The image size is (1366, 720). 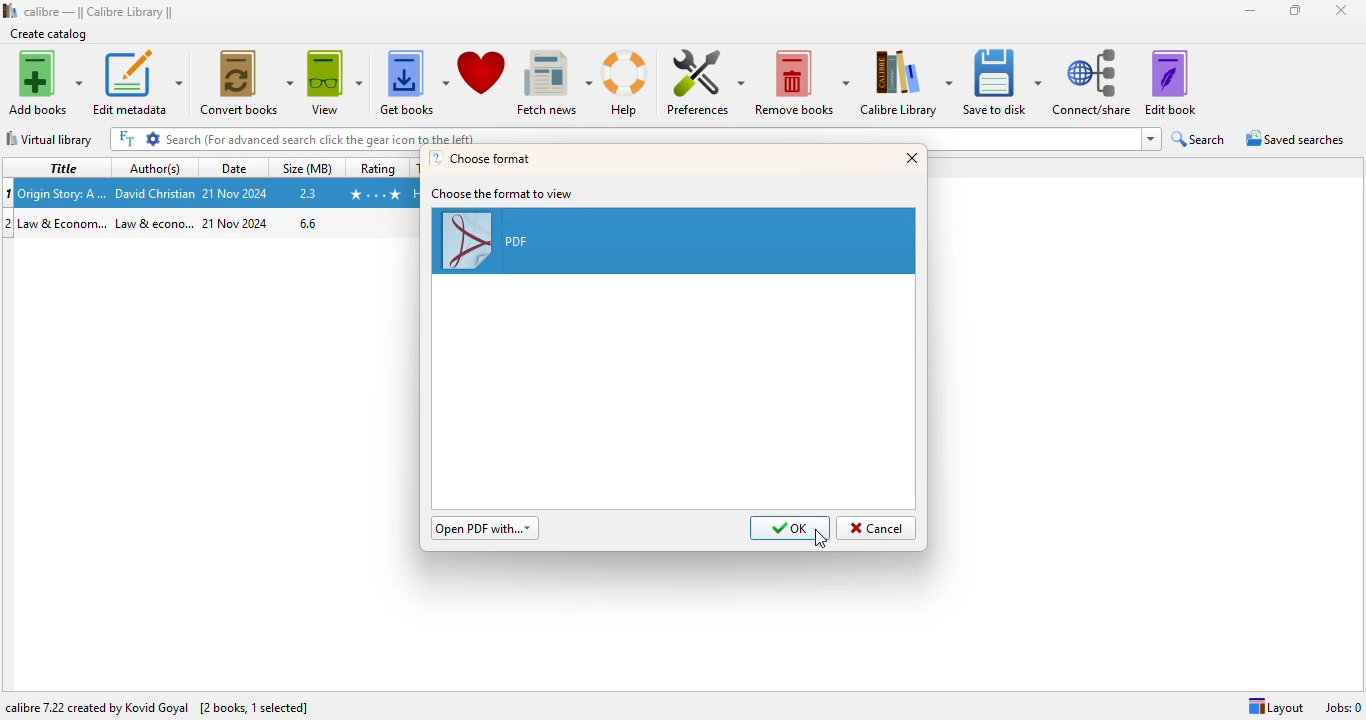 I want to click on remove books, so click(x=801, y=83).